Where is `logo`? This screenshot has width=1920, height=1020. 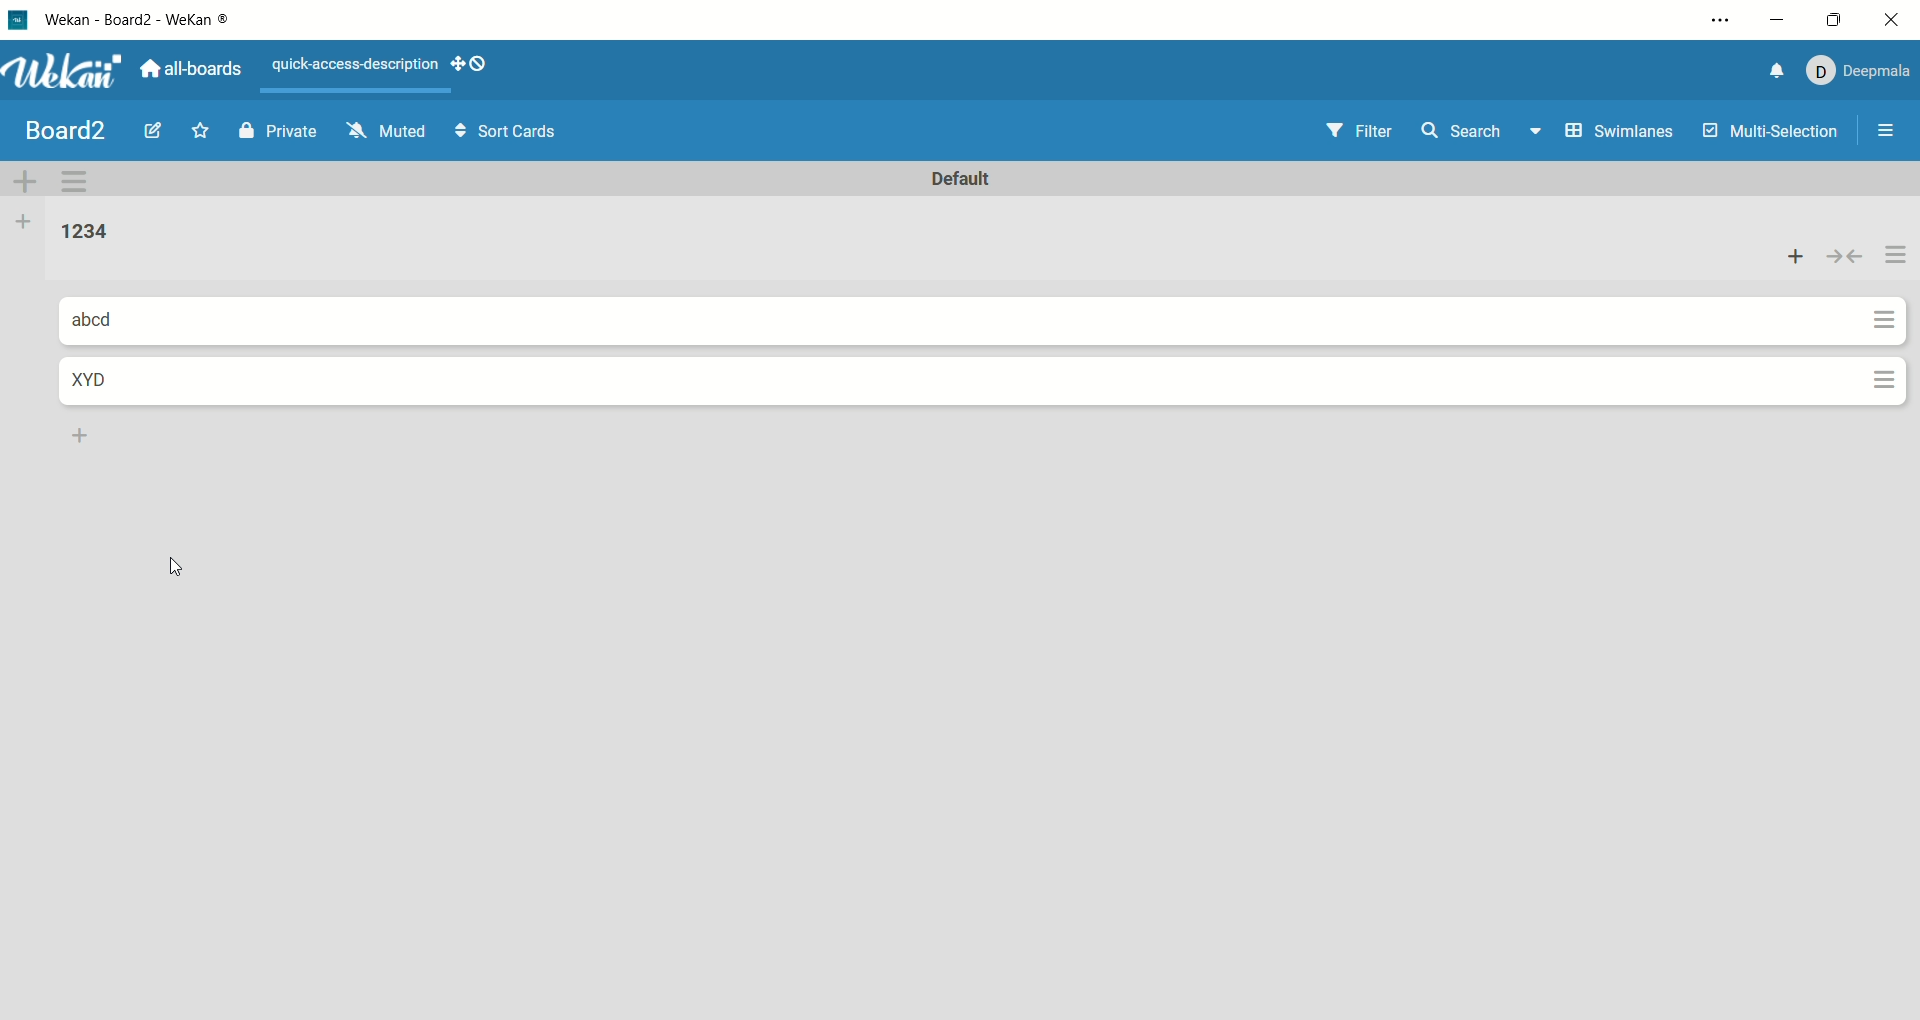 logo is located at coordinates (22, 17).